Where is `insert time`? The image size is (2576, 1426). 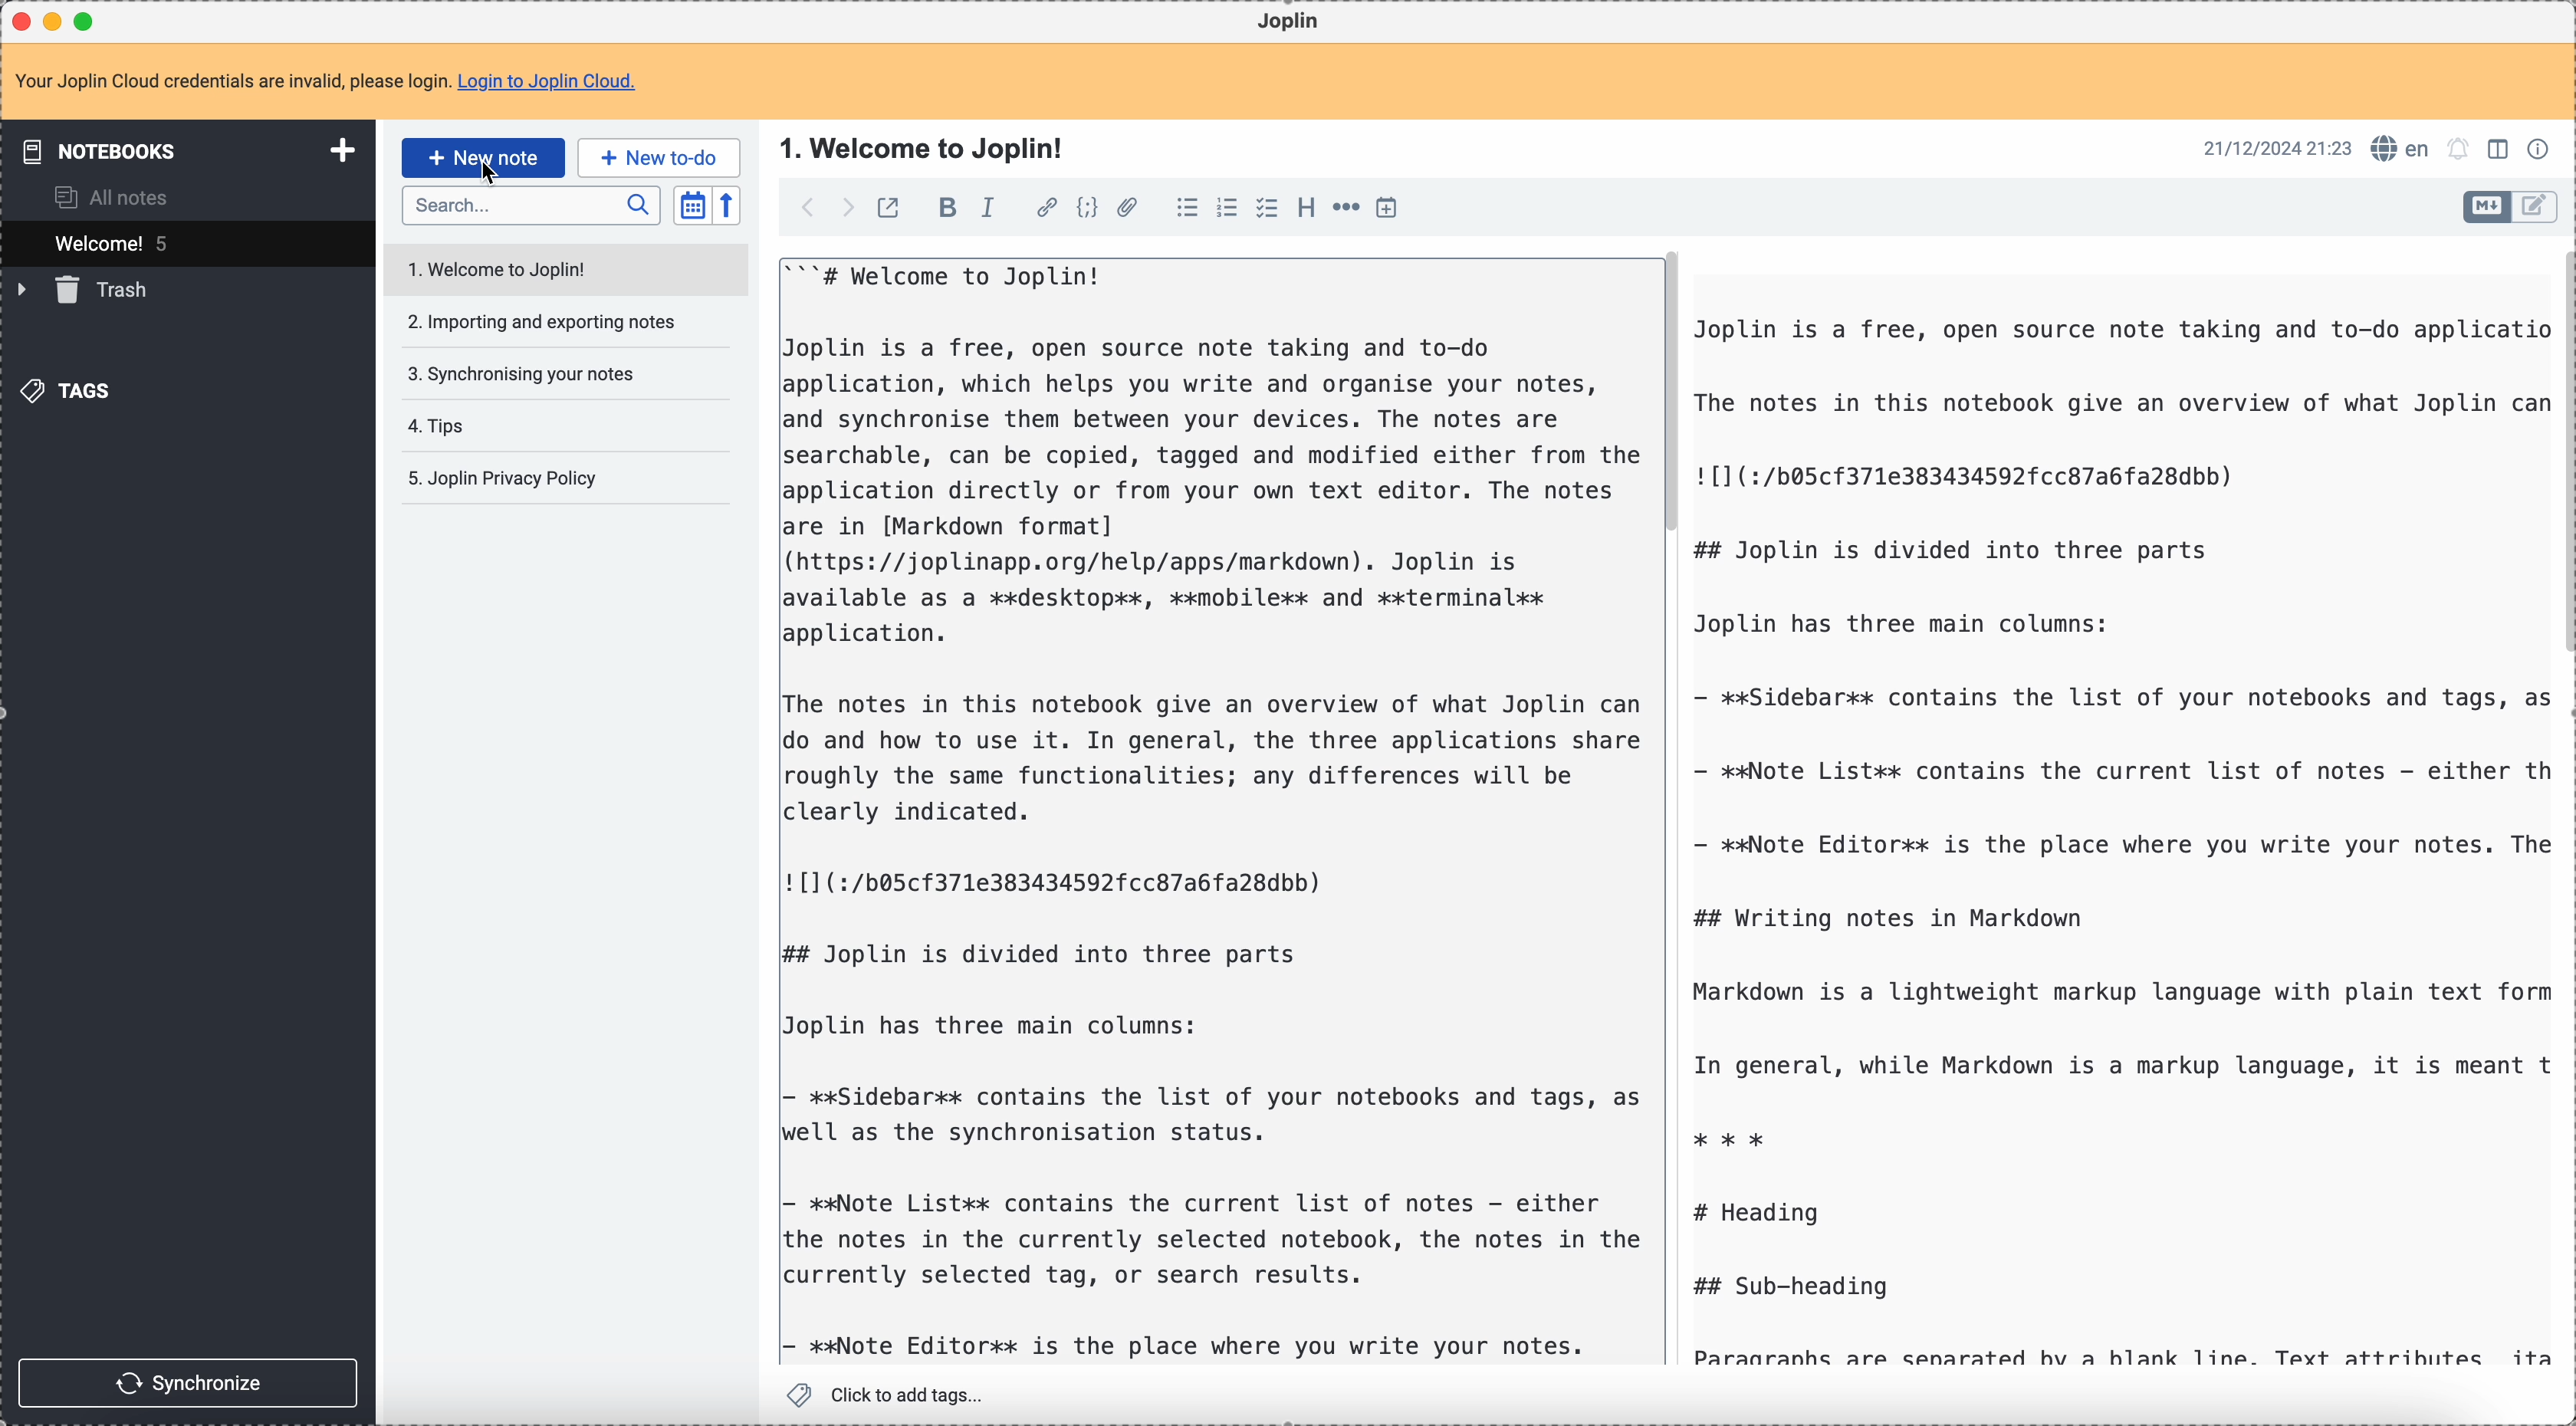 insert time is located at coordinates (1393, 208).